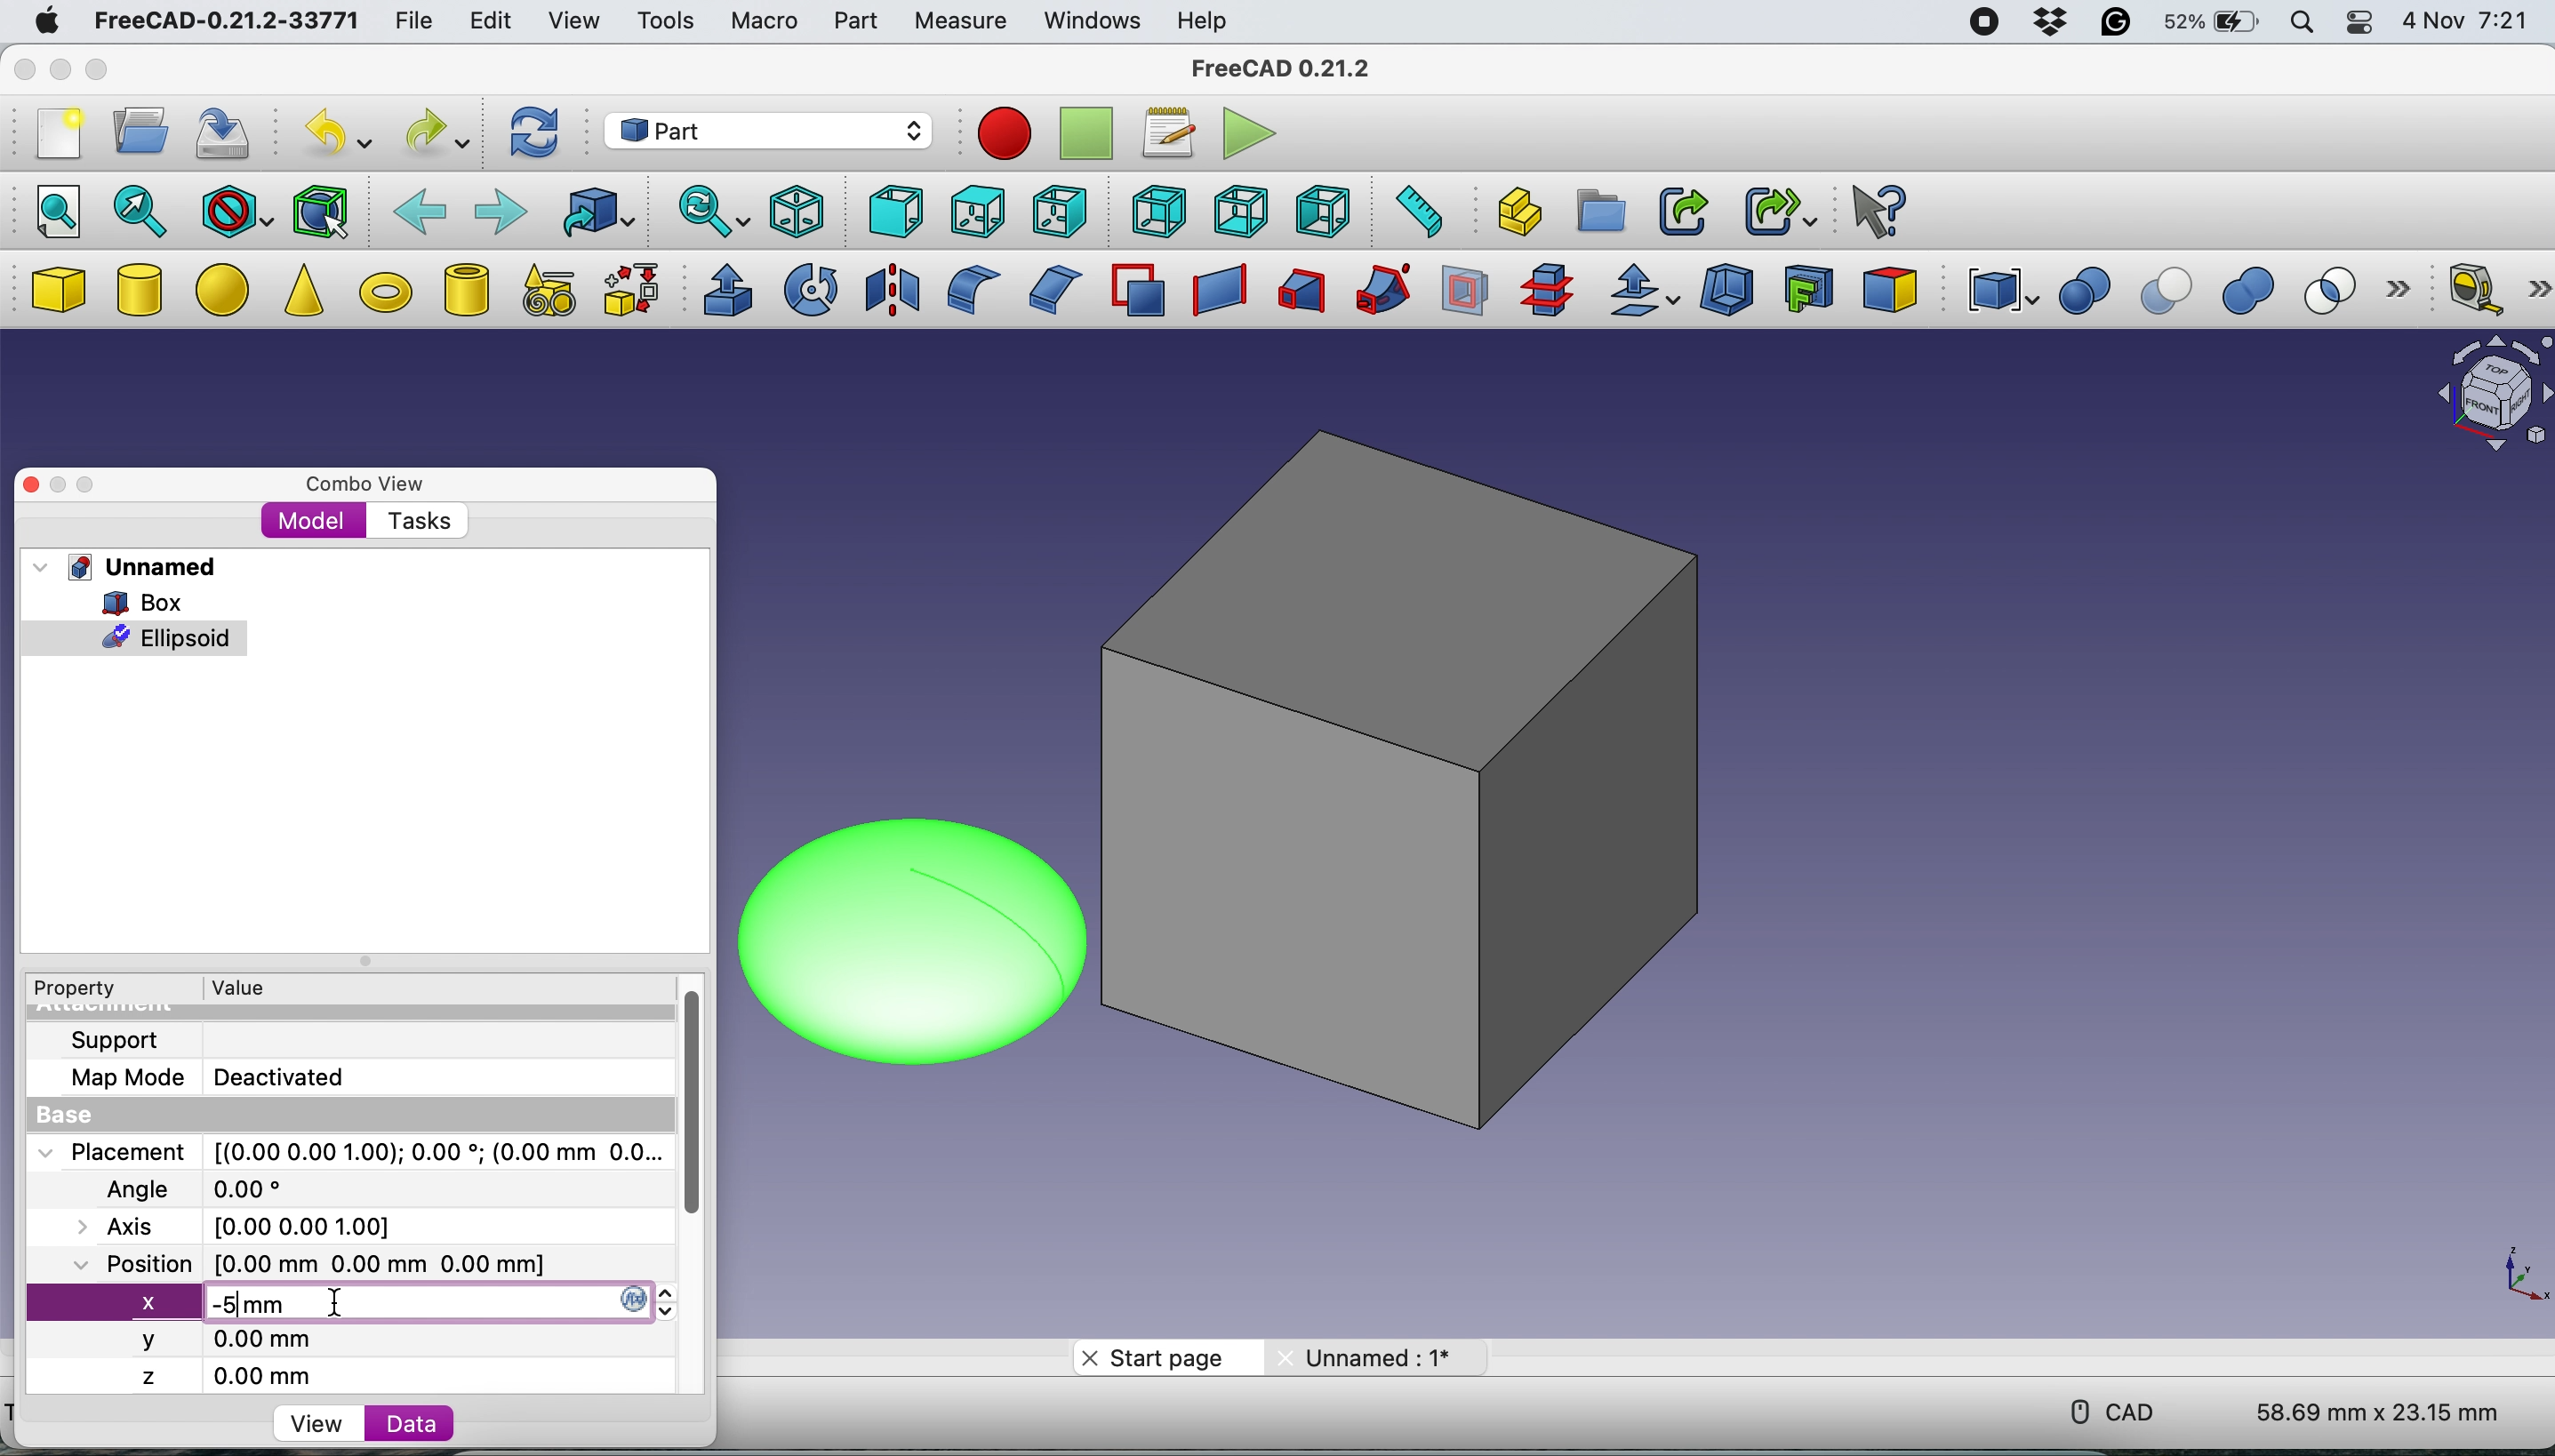  What do you see at coordinates (2046, 23) in the screenshot?
I see `dropbox` at bounding box center [2046, 23].